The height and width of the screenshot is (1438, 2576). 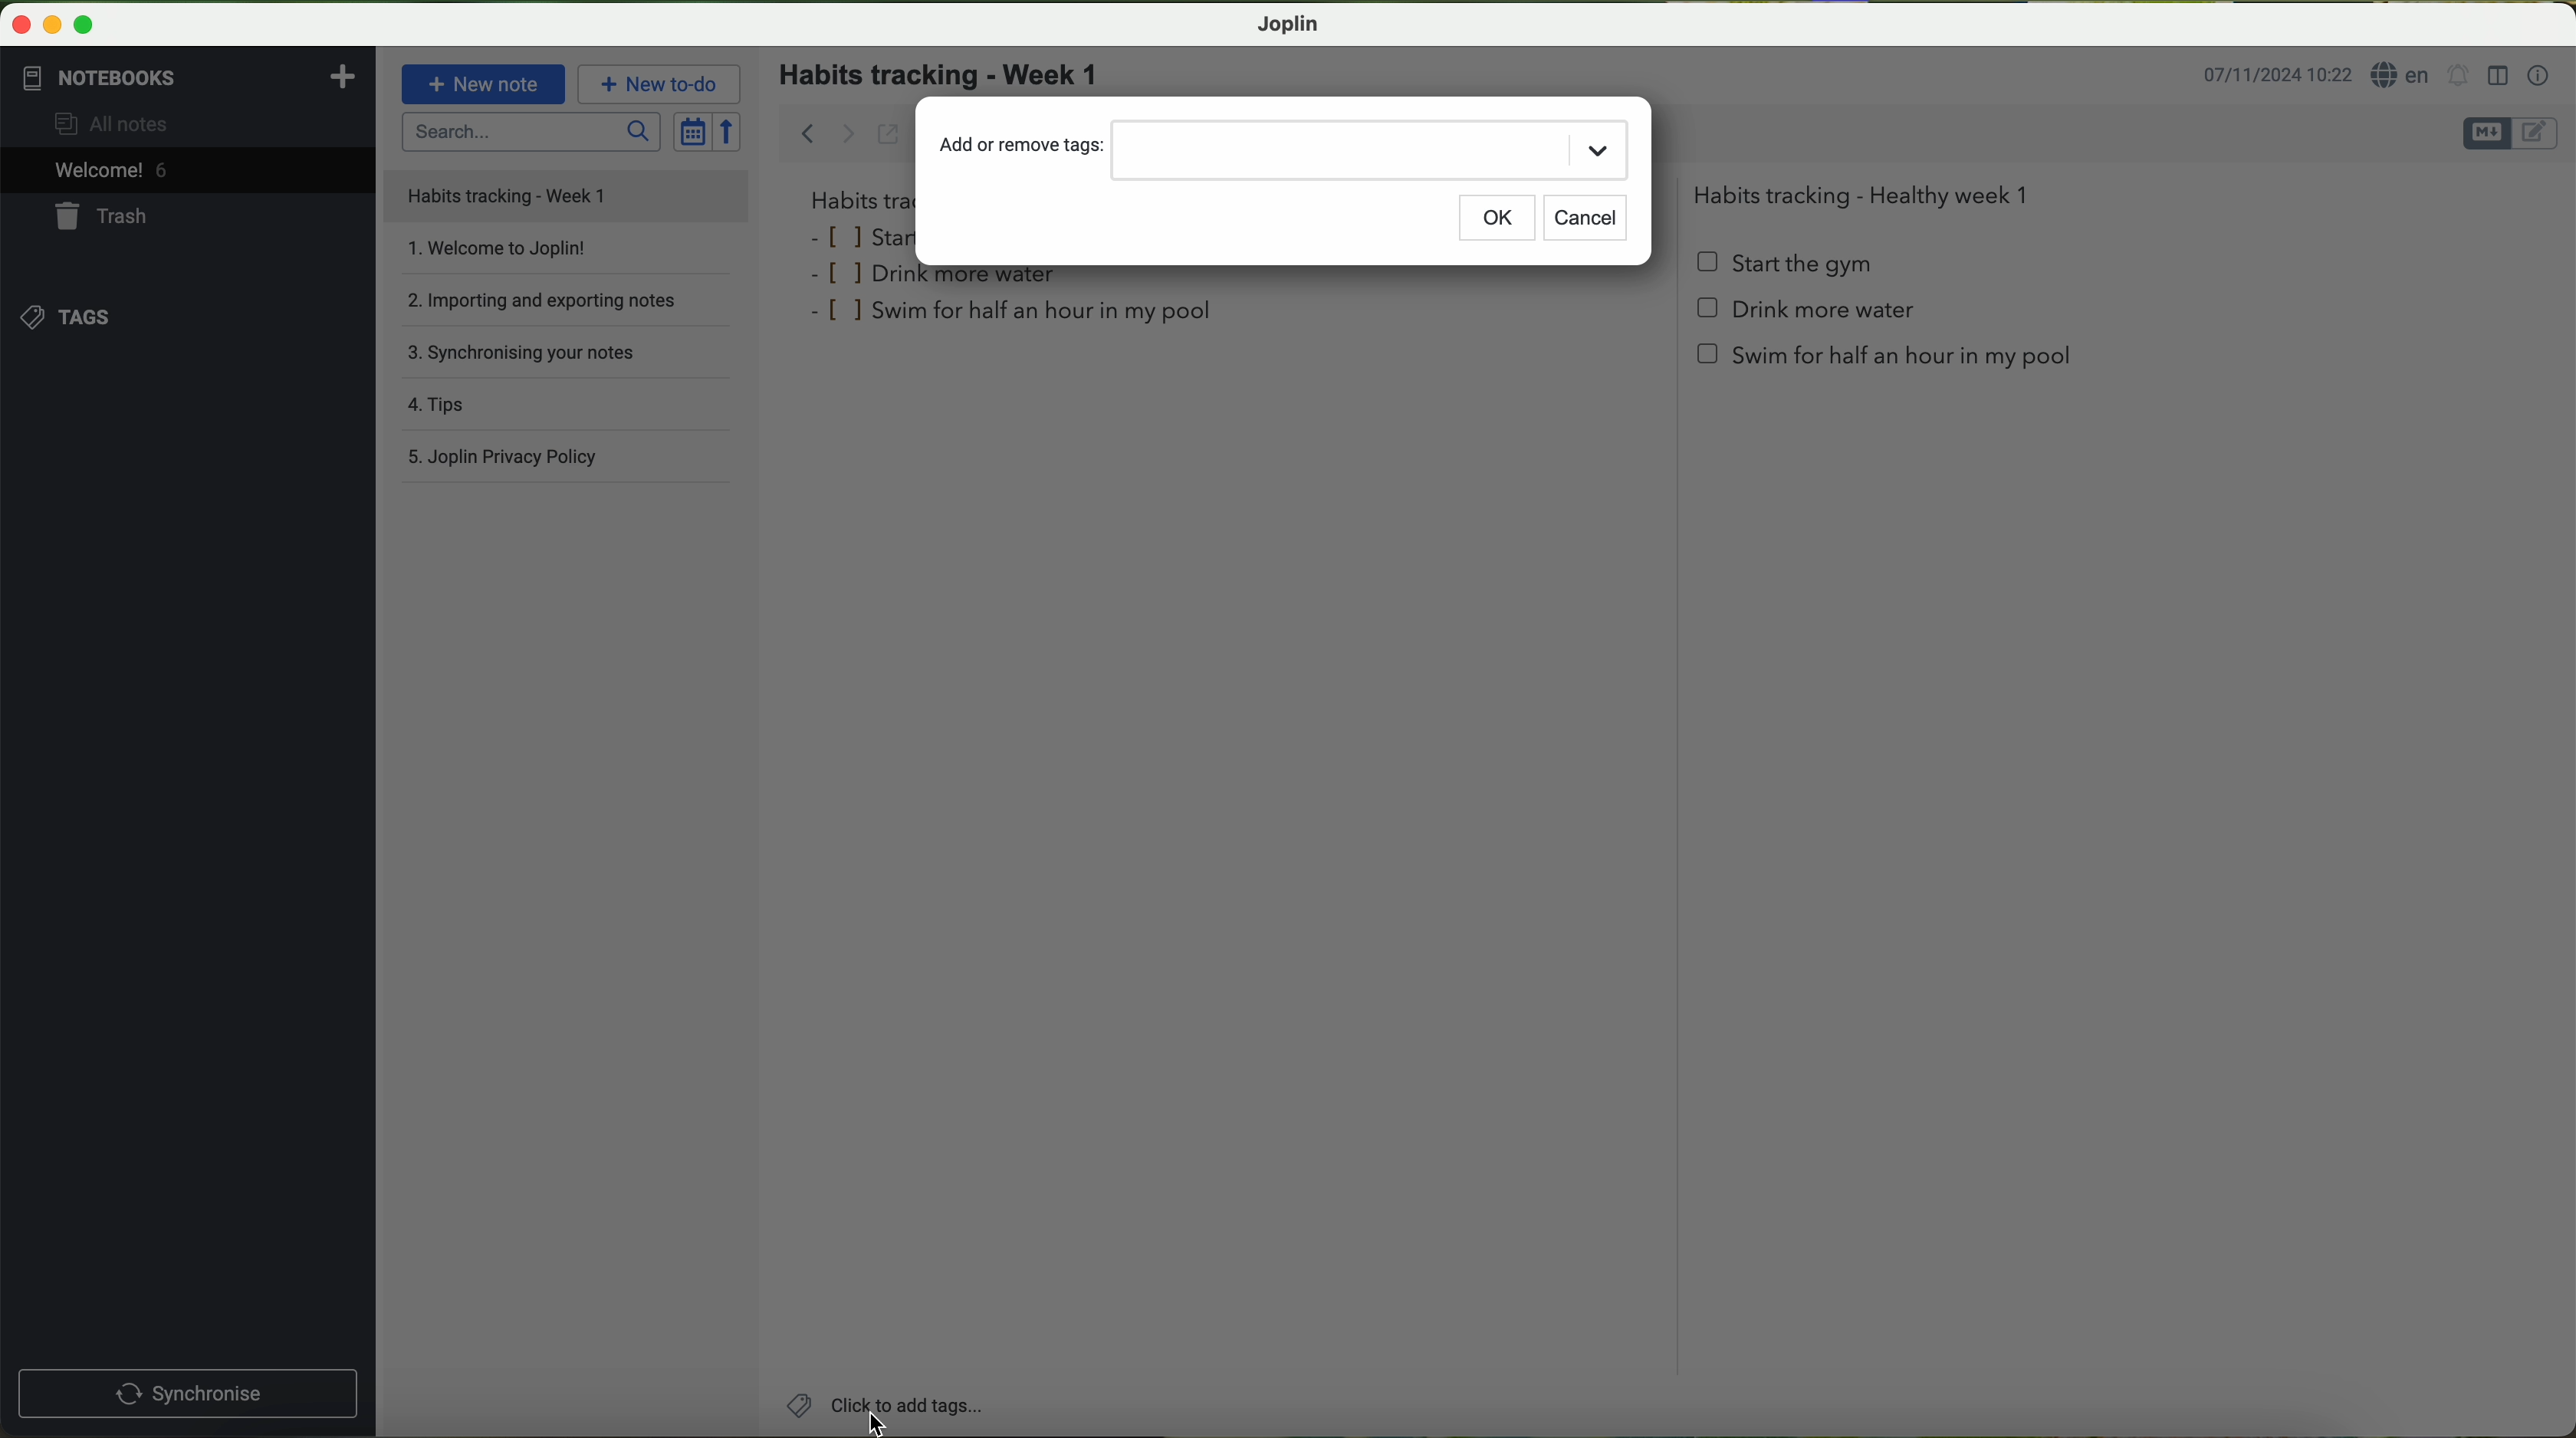 I want to click on language, so click(x=2402, y=74).